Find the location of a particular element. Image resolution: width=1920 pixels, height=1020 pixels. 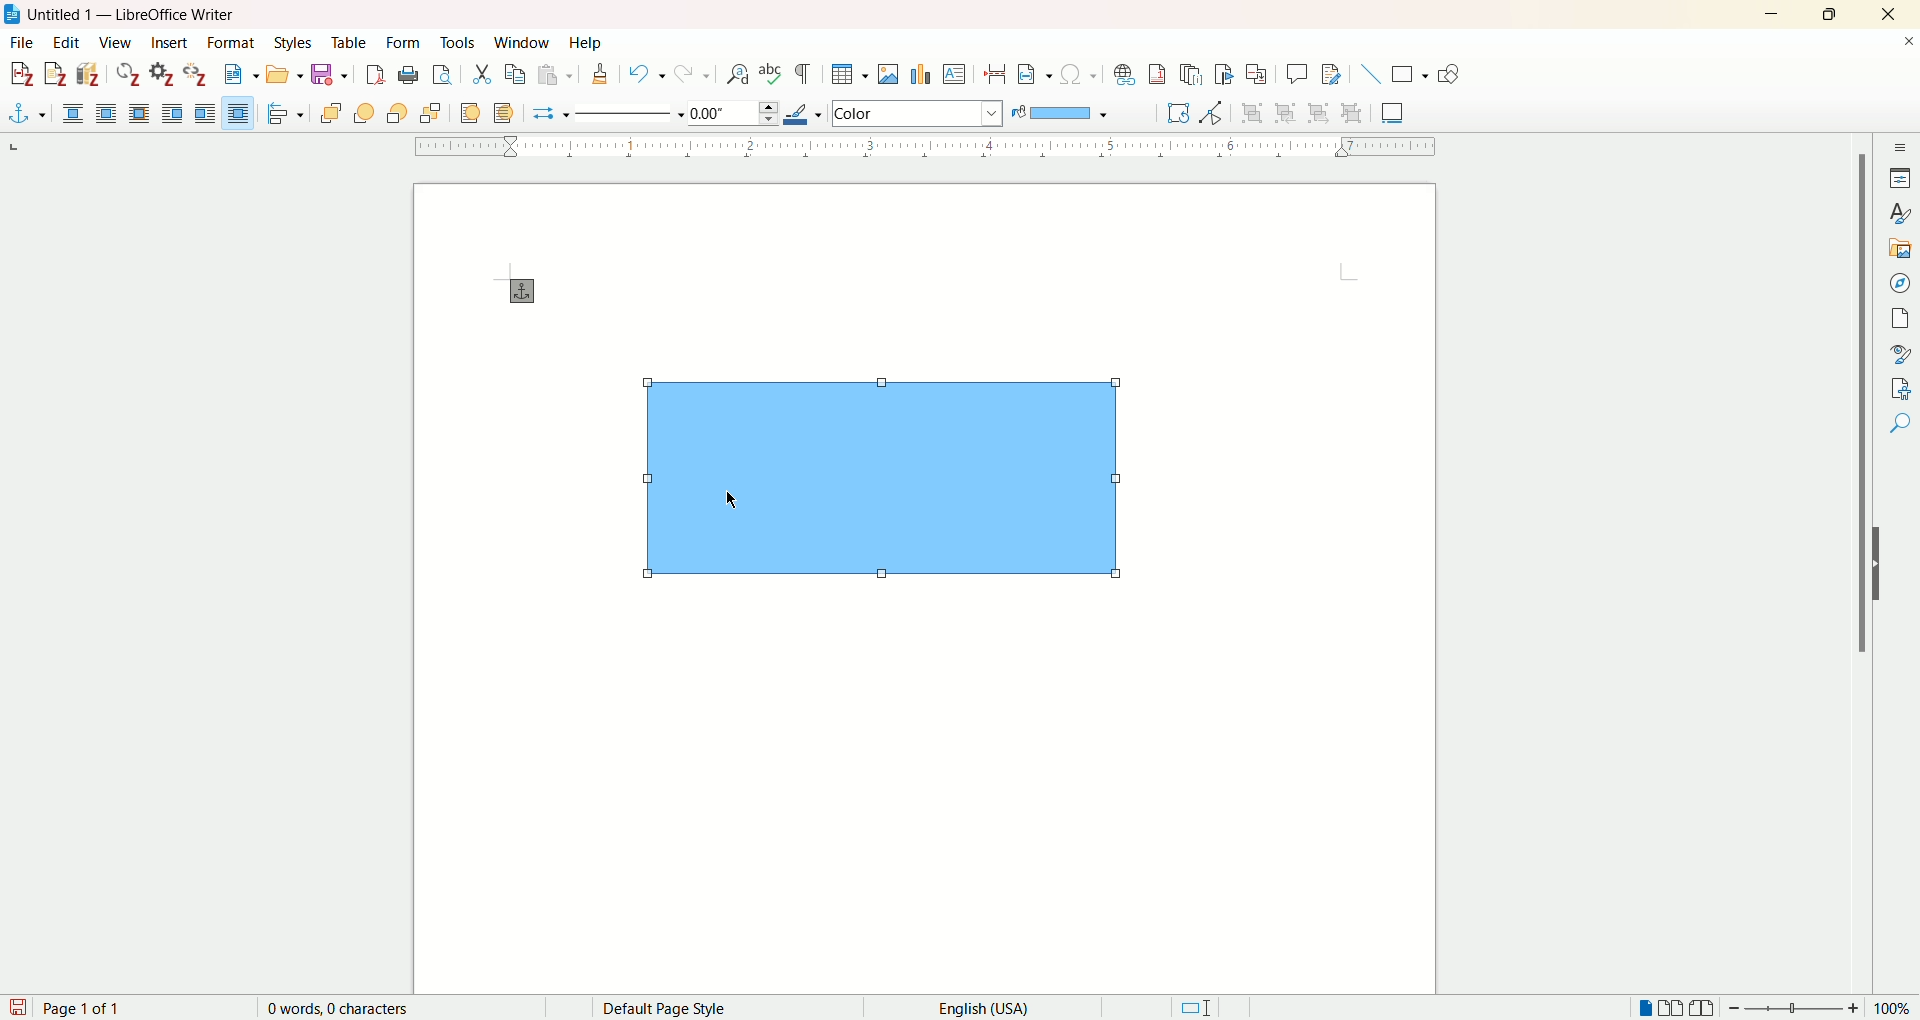

style is located at coordinates (1897, 212).